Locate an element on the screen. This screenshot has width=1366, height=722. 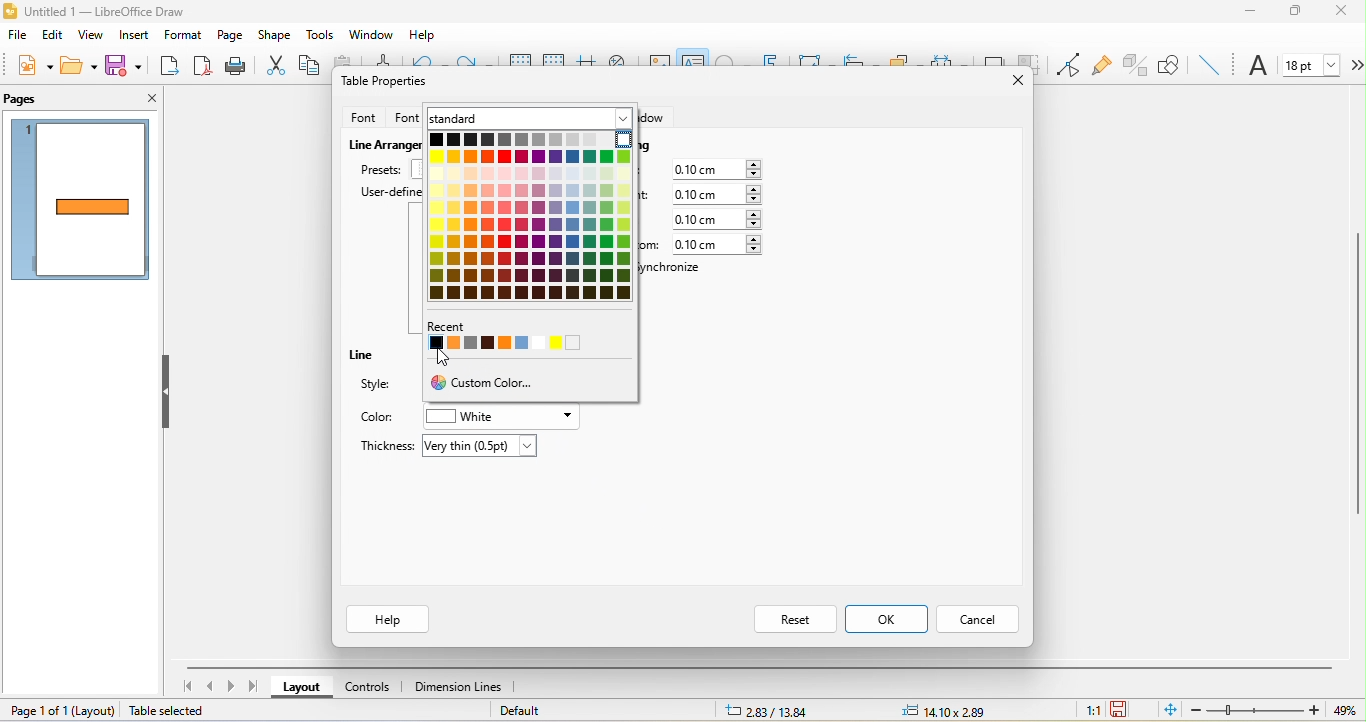
gluepoint function is located at coordinates (1104, 64).